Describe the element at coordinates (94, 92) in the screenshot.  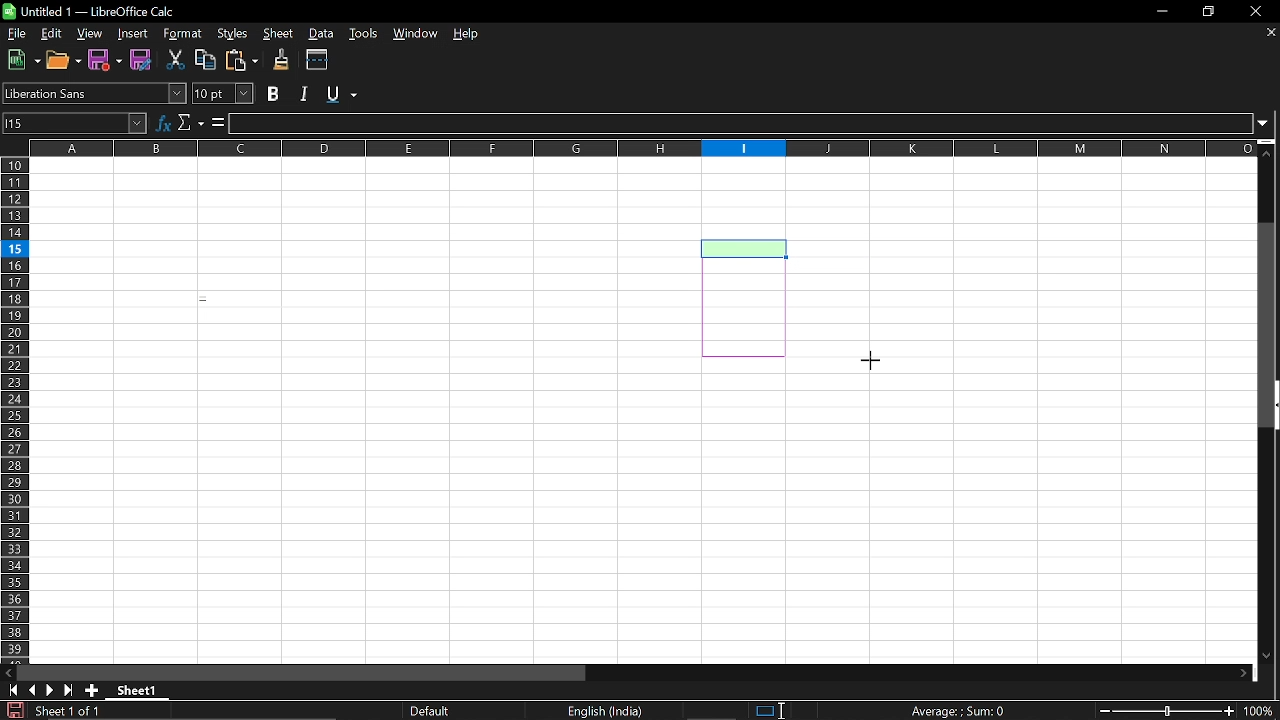
I see `Font name` at that location.